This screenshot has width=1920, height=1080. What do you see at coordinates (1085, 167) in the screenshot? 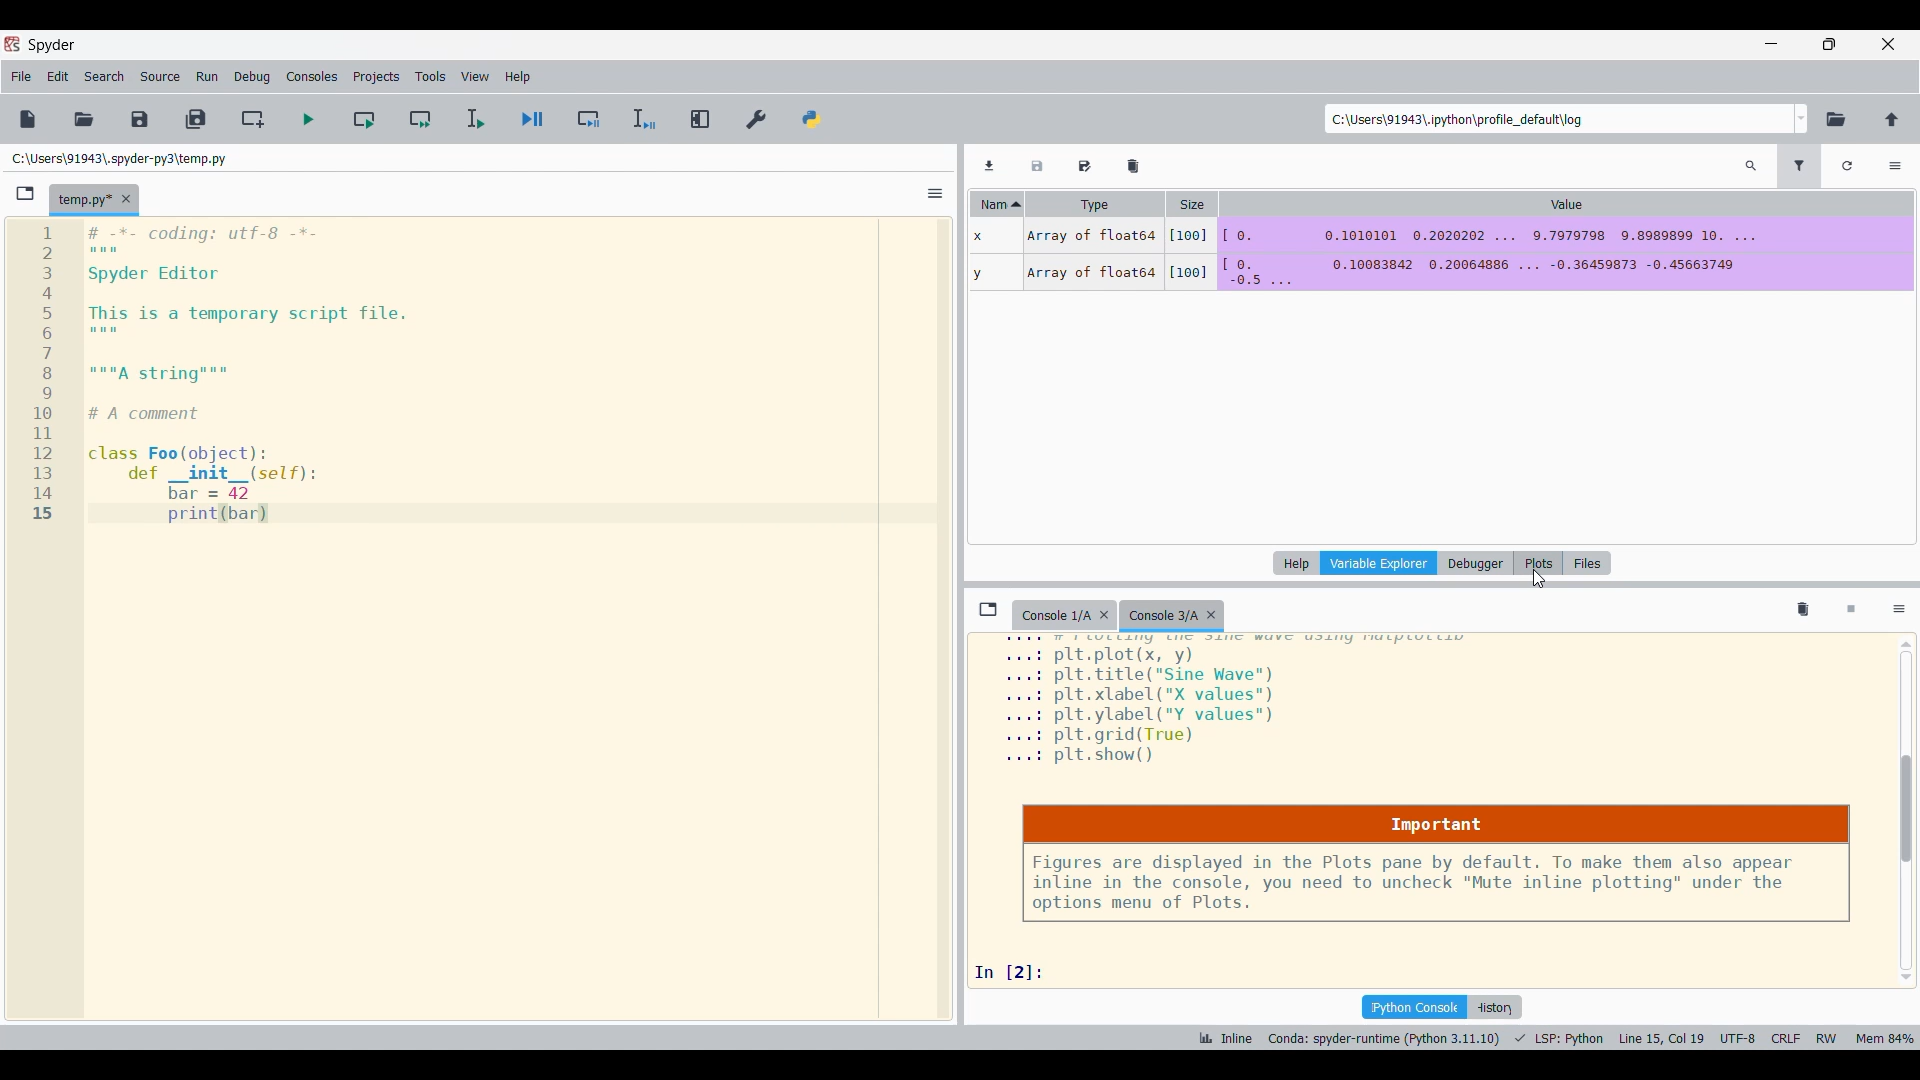
I see `Save data as` at bounding box center [1085, 167].